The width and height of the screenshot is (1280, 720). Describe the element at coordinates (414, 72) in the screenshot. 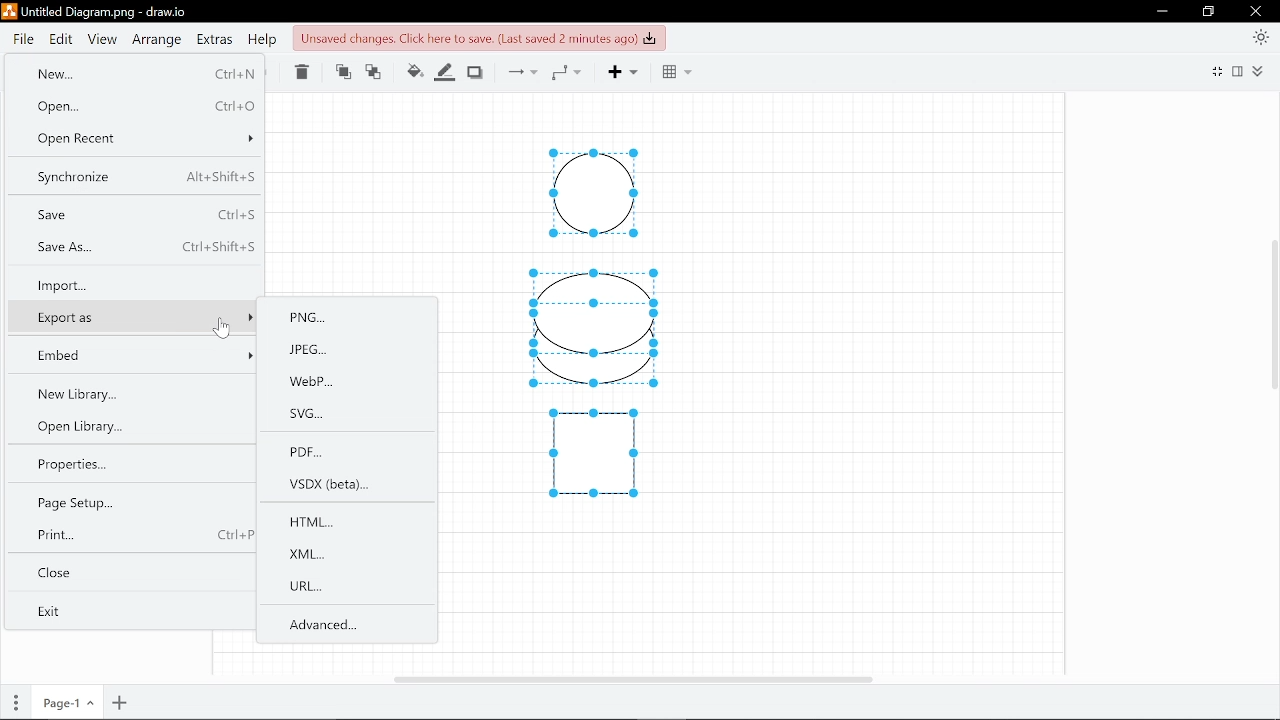

I see `Fill colour` at that location.